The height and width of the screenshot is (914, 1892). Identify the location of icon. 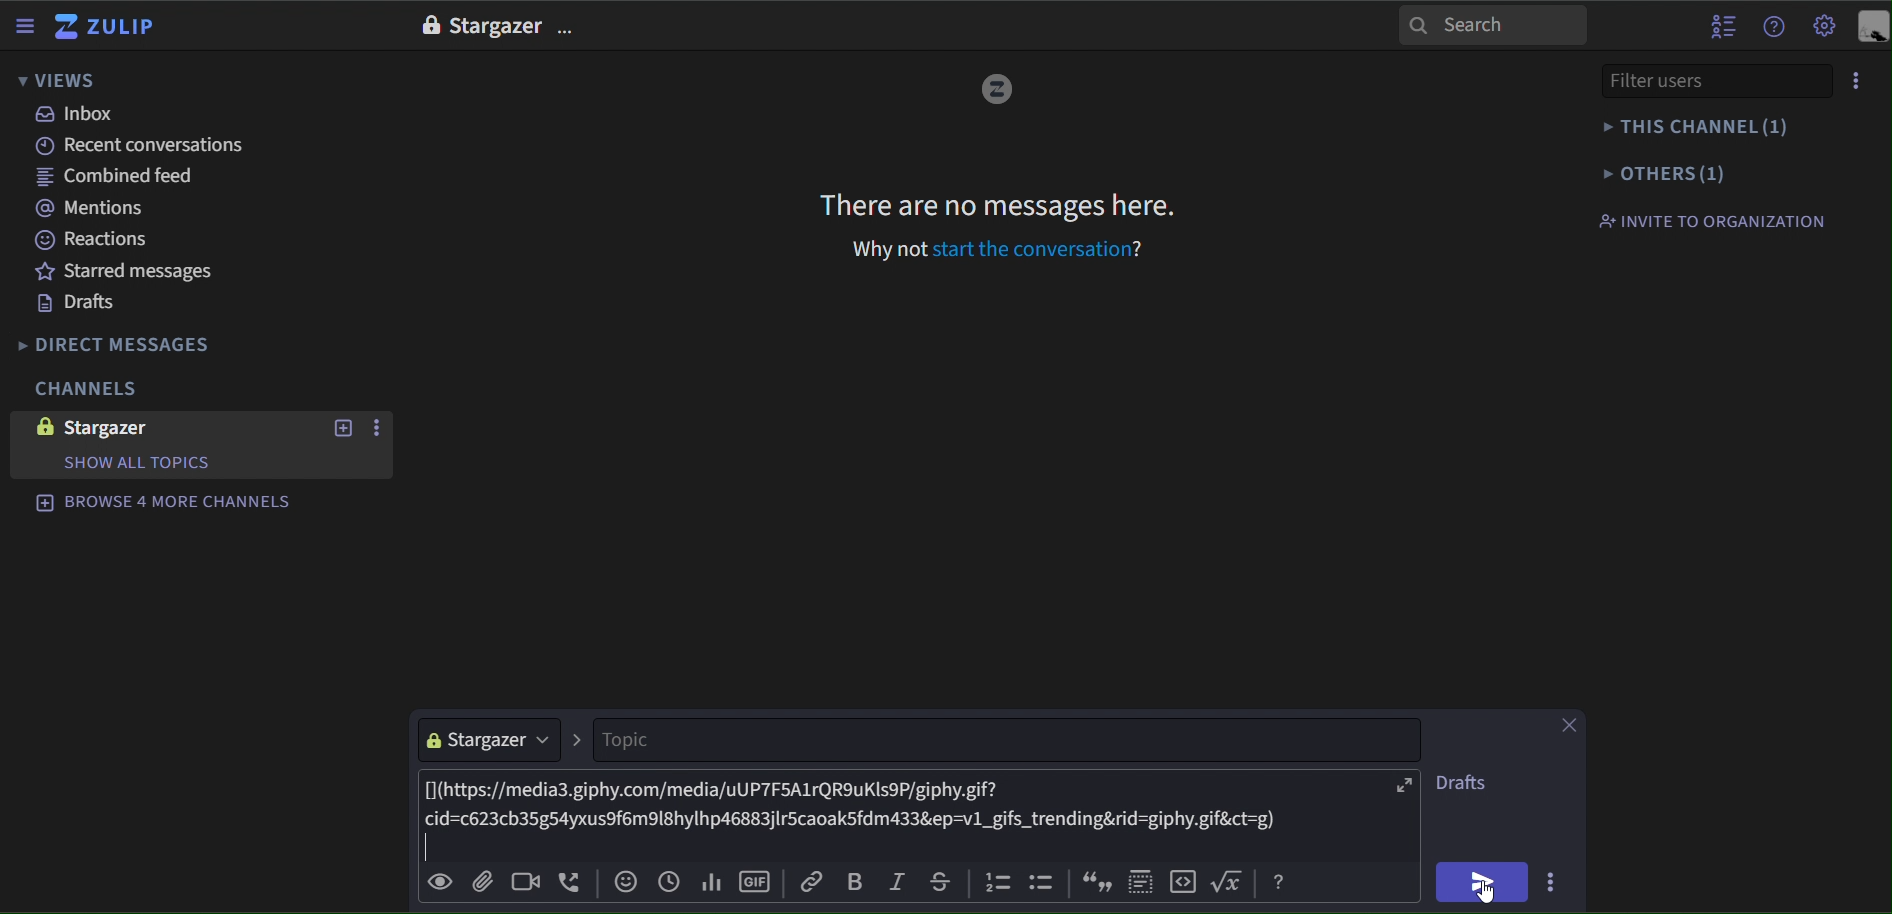
(1279, 883).